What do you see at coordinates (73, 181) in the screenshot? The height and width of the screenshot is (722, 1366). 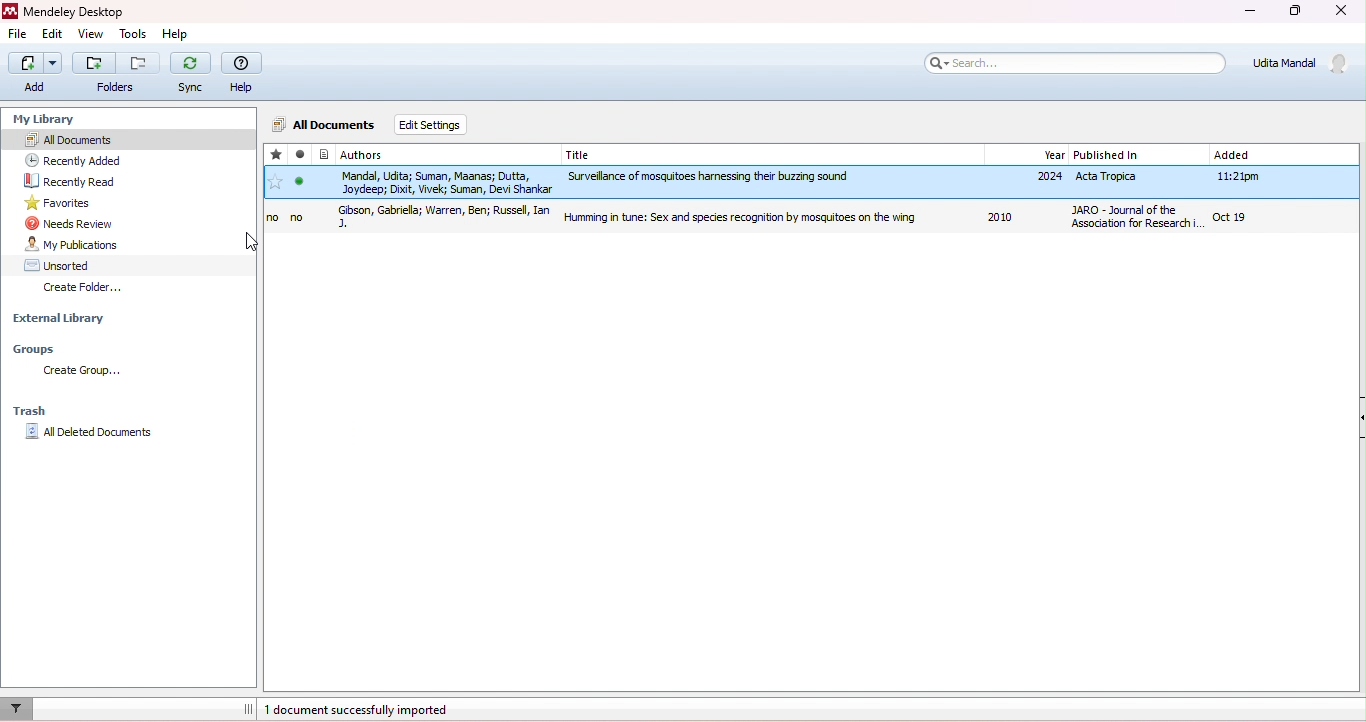 I see `recently read` at bounding box center [73, 181].